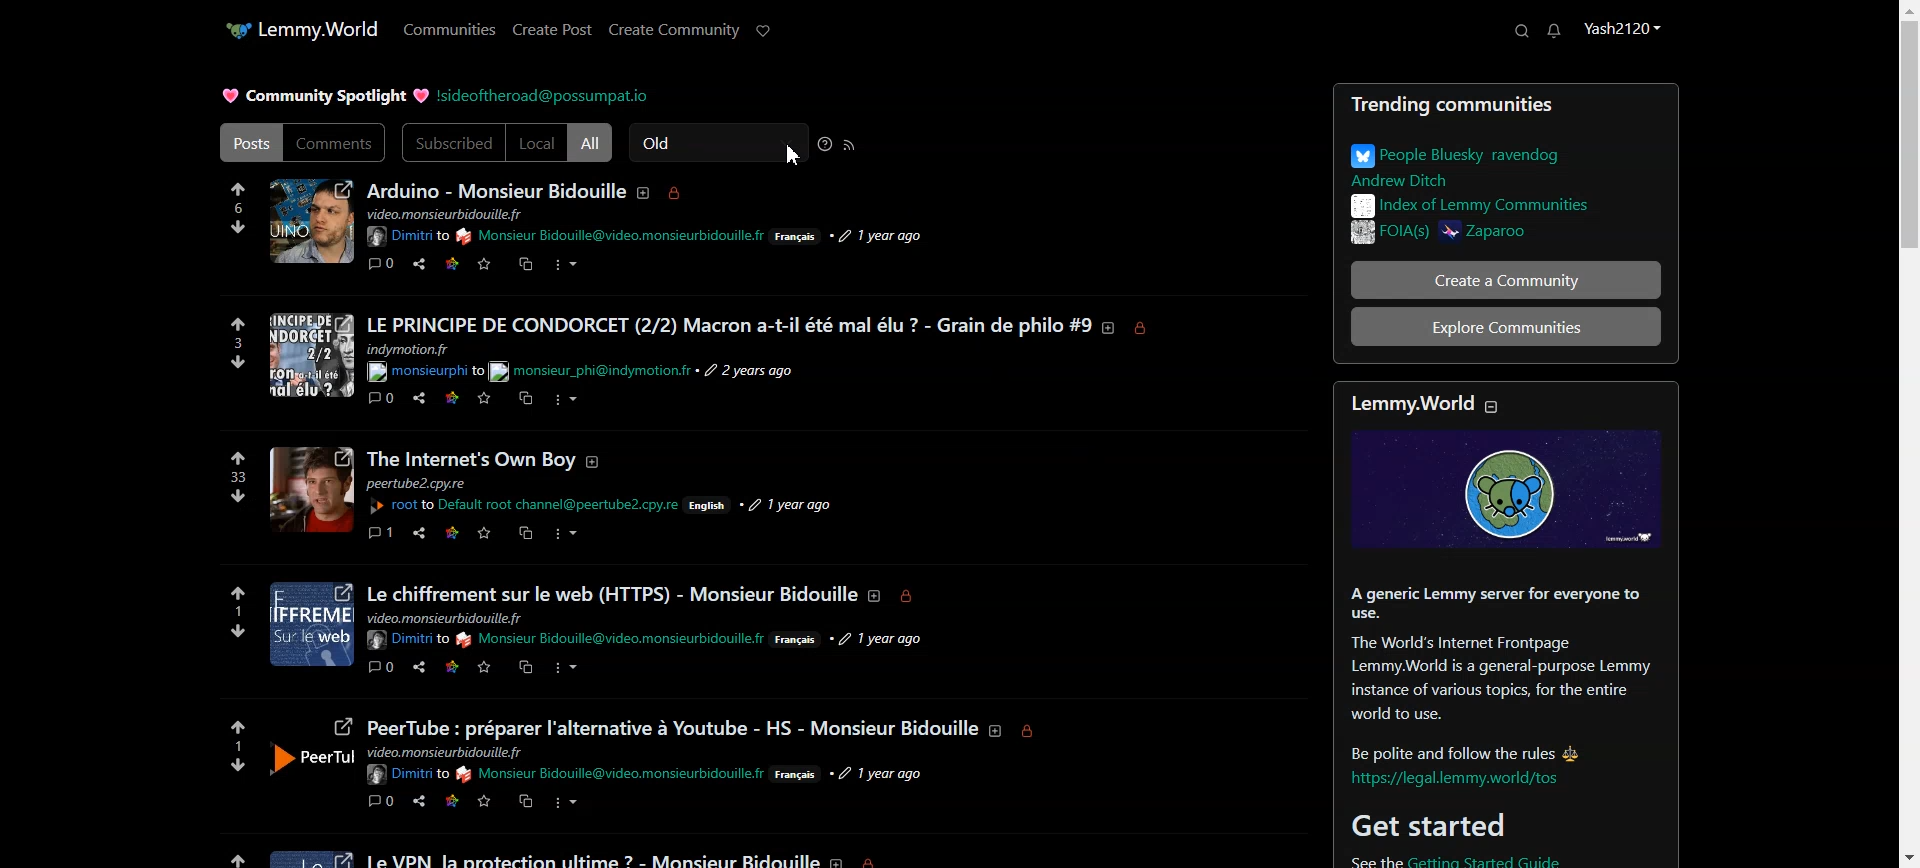 This screenshot has width=1920, height=868. Describe the element at coordinates (791, 156) in the screenshot. I see `cursor` at that location.